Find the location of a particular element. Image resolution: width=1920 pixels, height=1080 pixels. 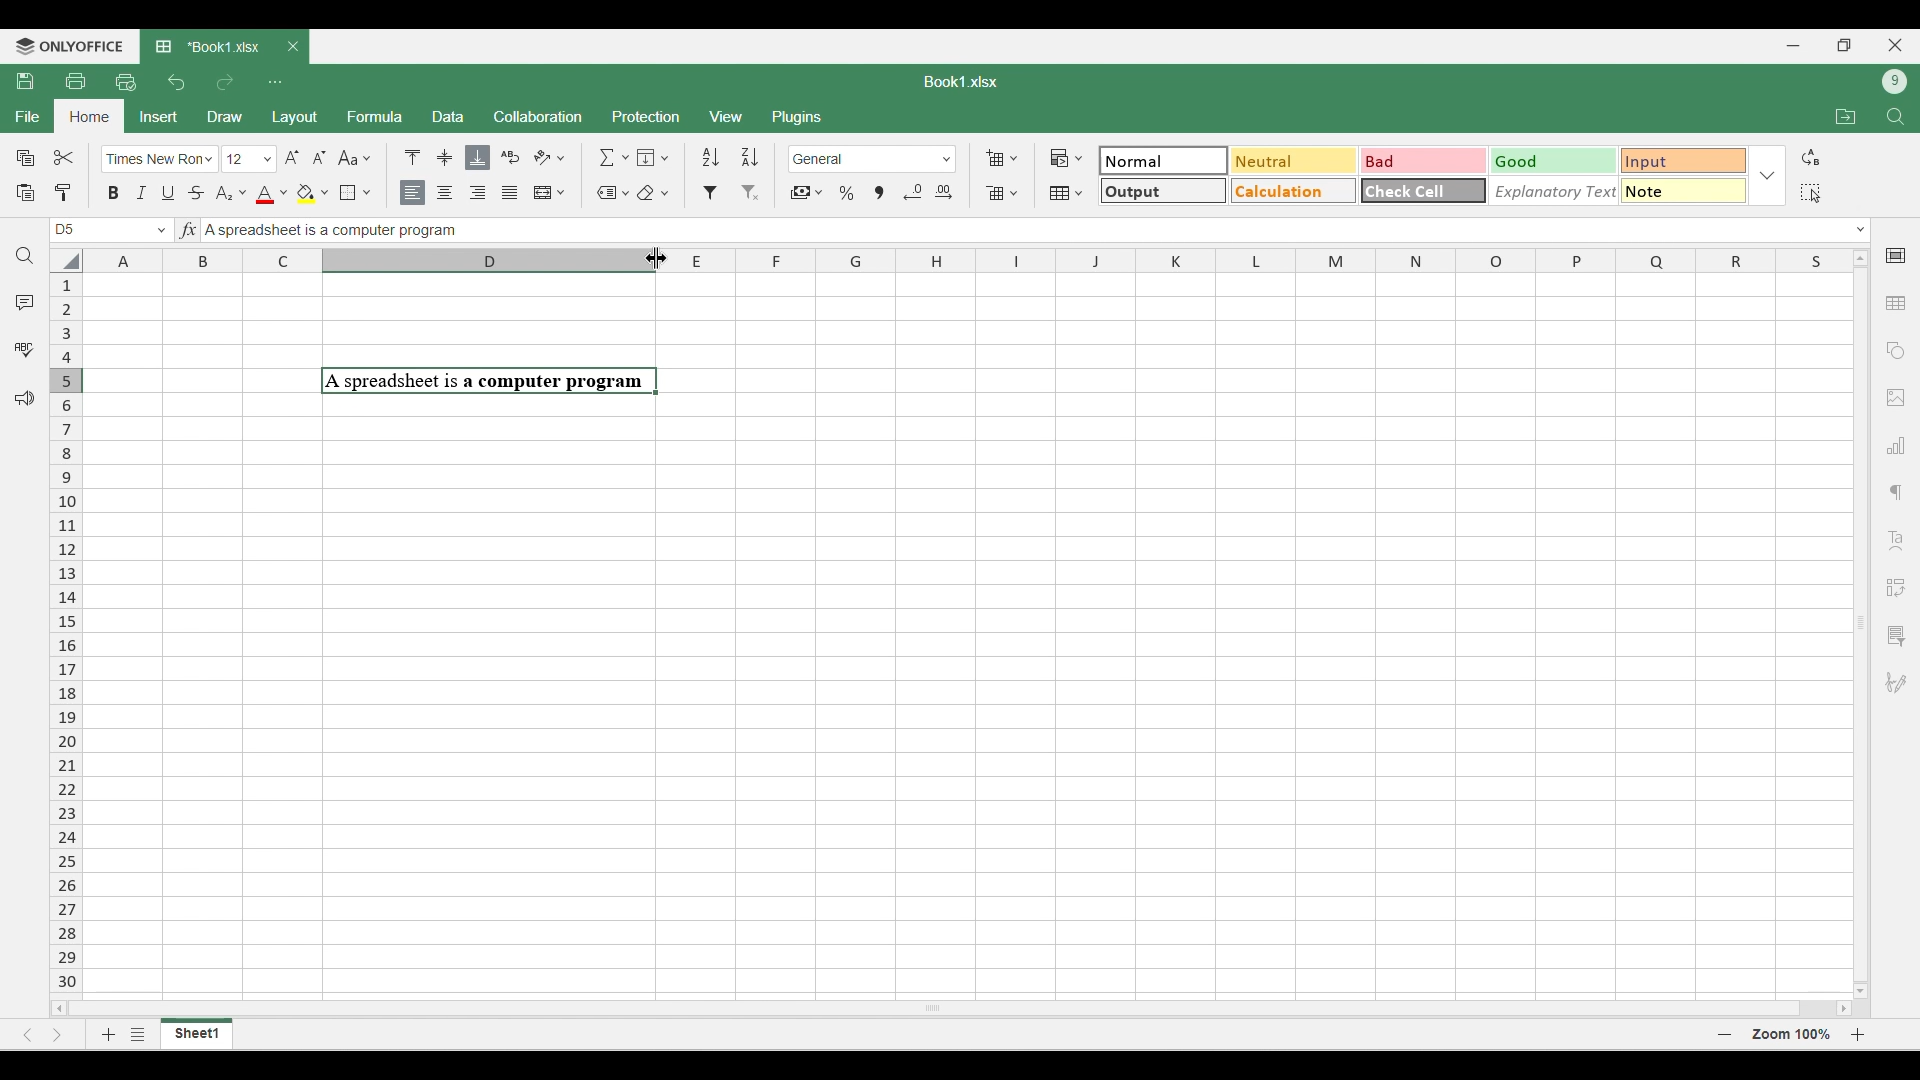

Text color is located at coordinates (271, 195).